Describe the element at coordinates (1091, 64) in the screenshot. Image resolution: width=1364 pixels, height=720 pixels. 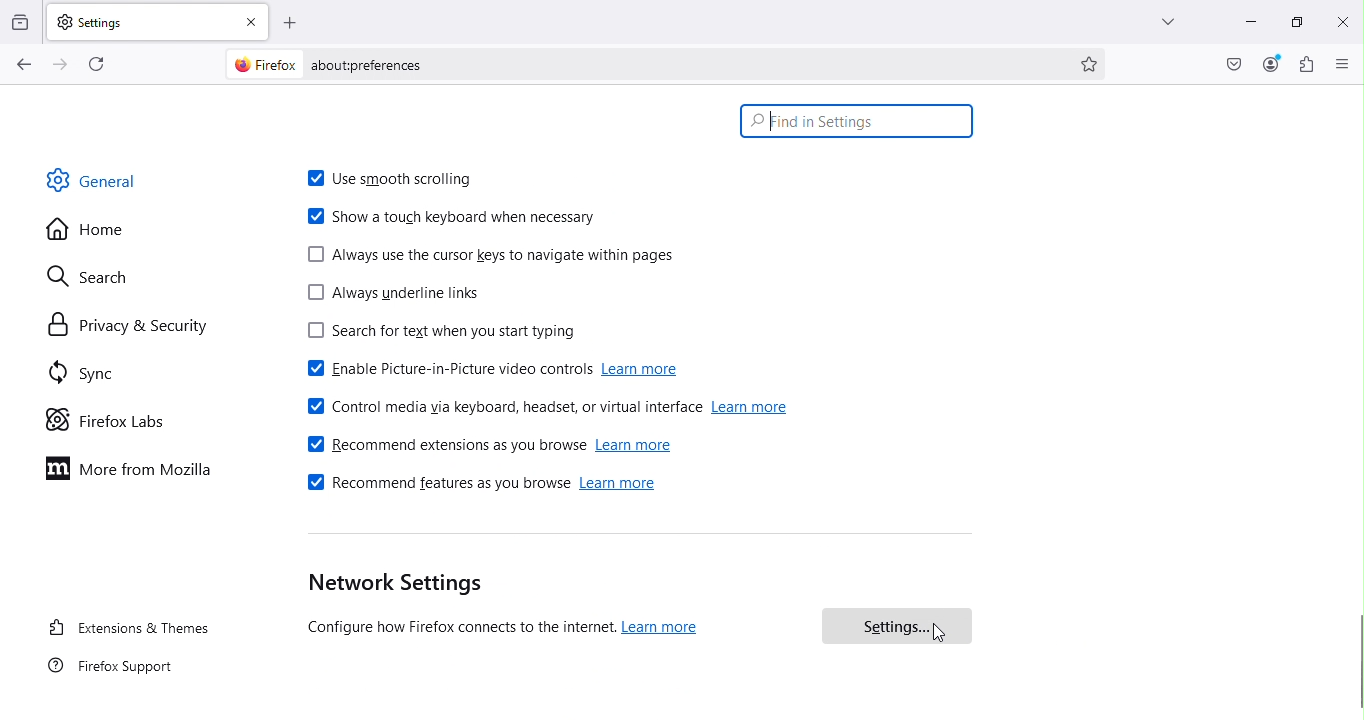
I see `Bookmark` at that location.